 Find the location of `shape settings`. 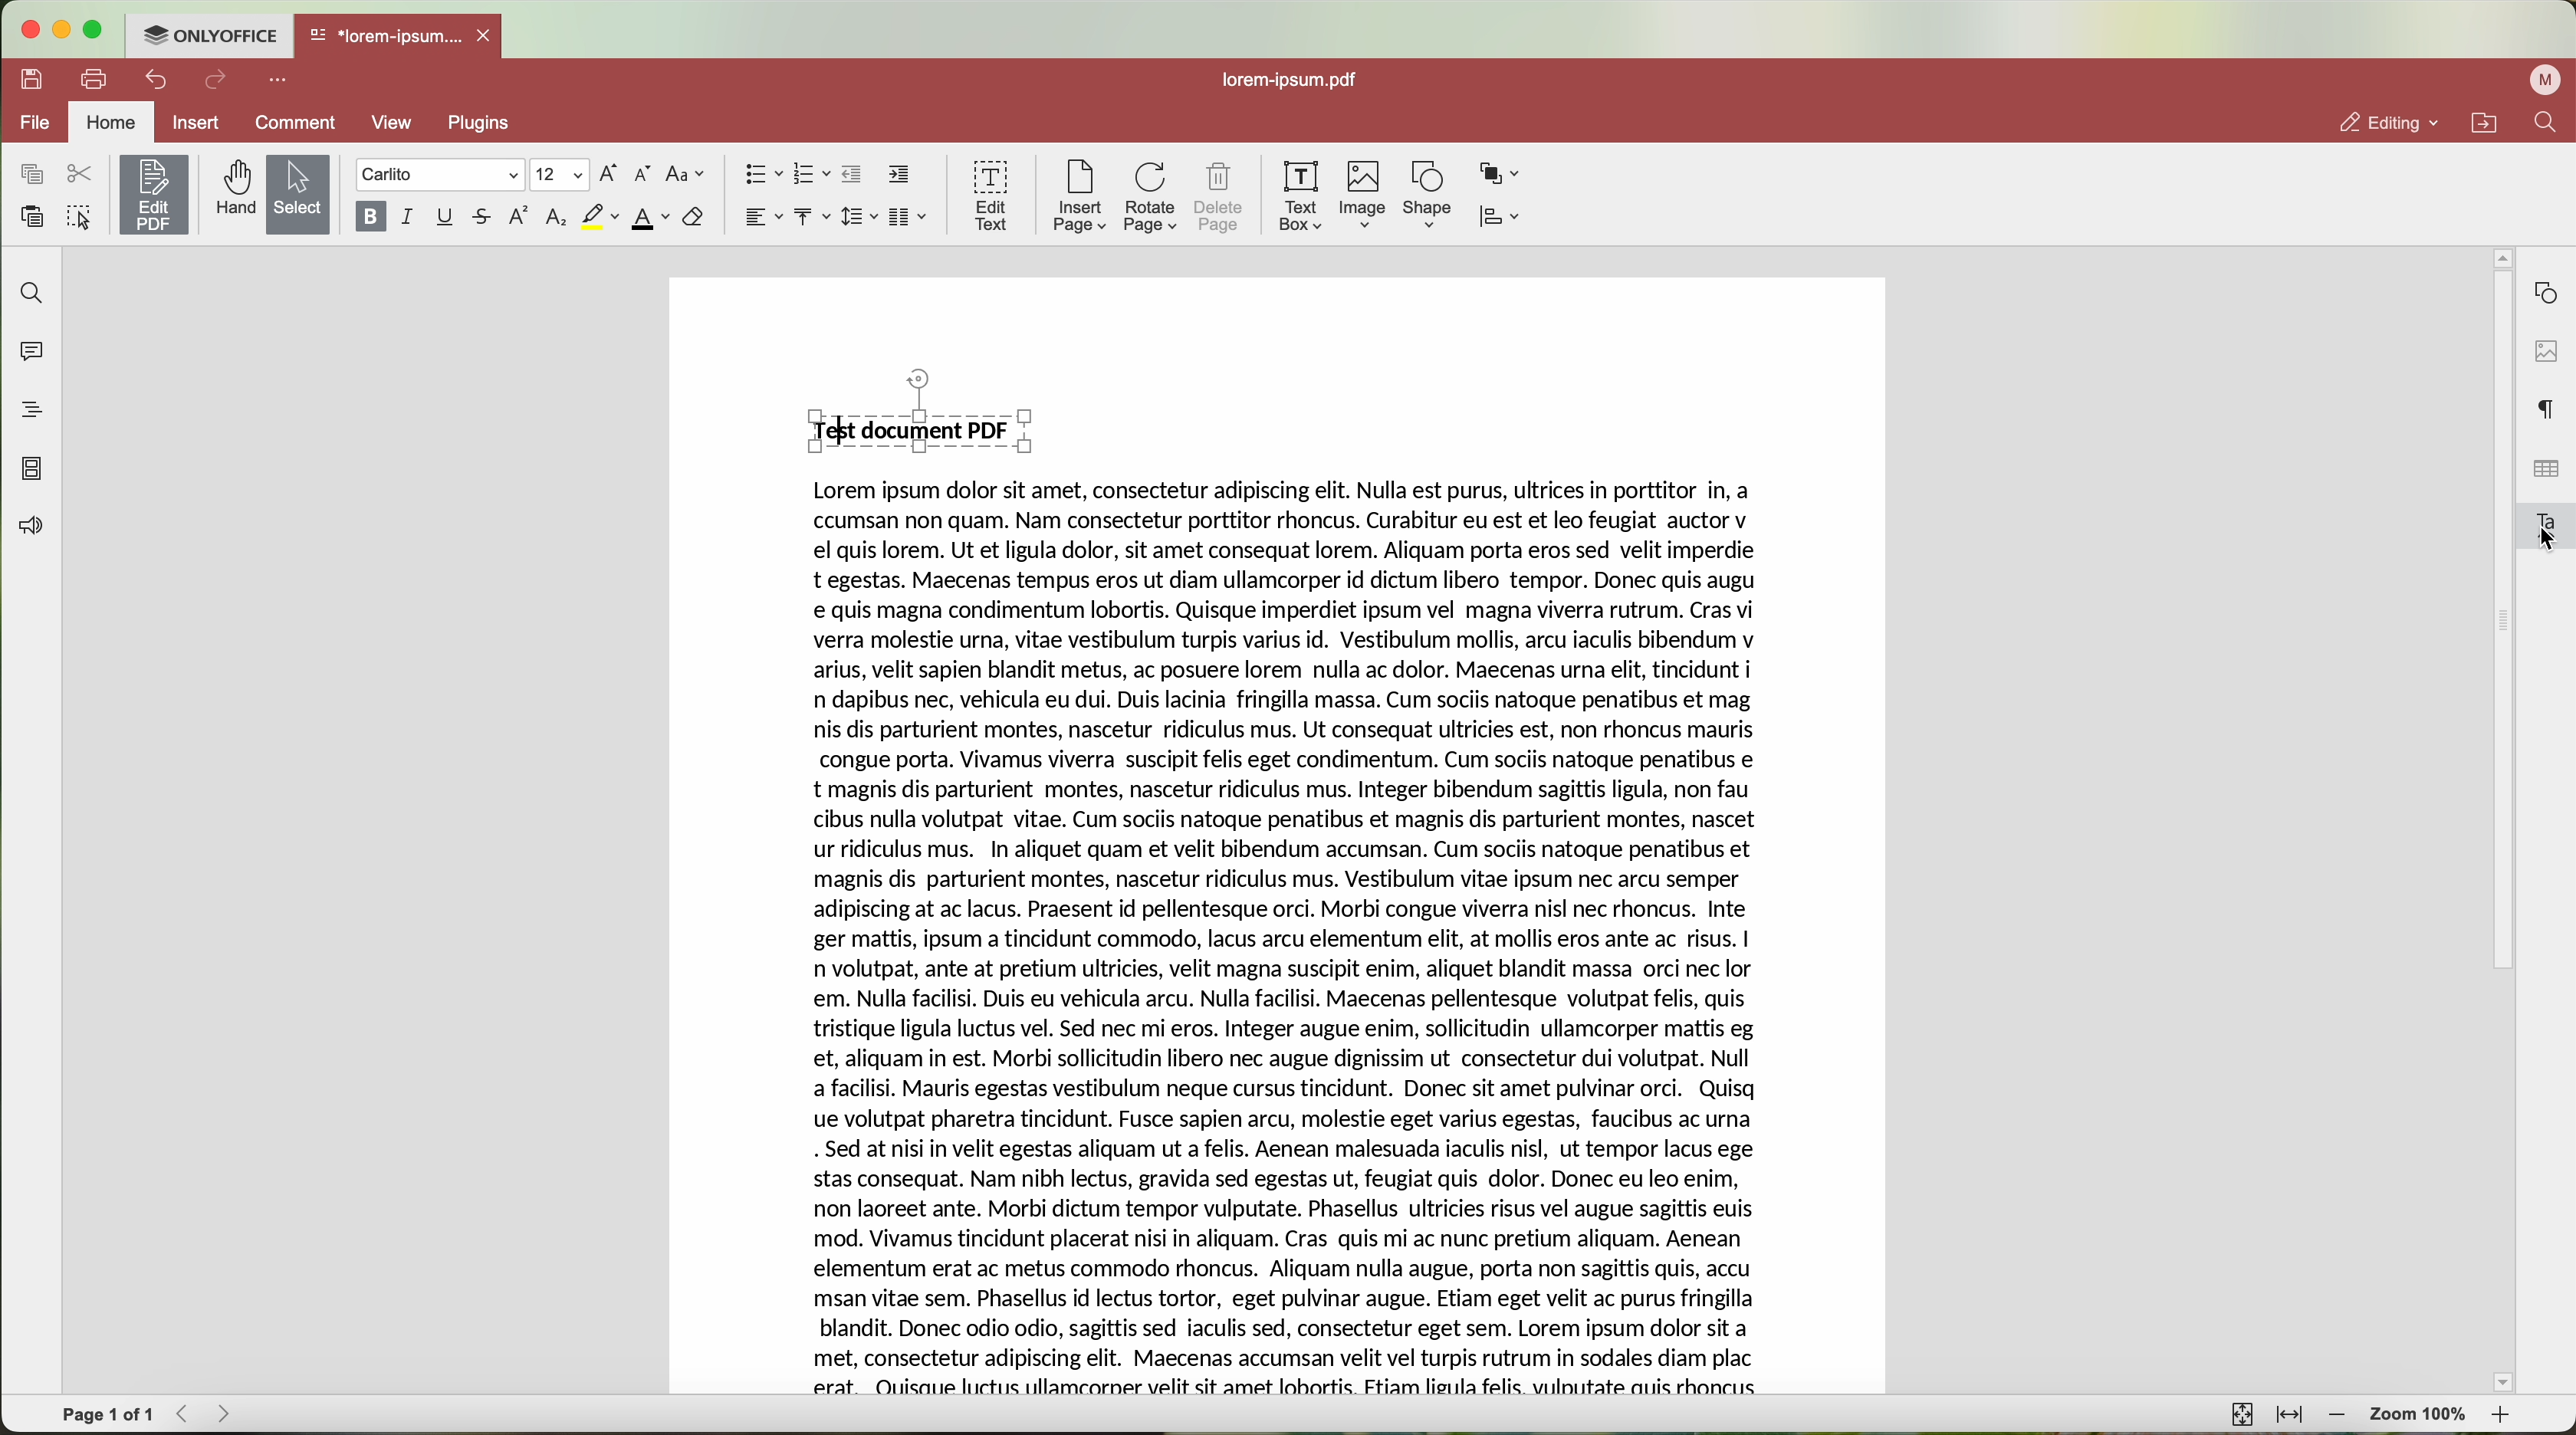

shape settings is located at coordinates (2545, 288).